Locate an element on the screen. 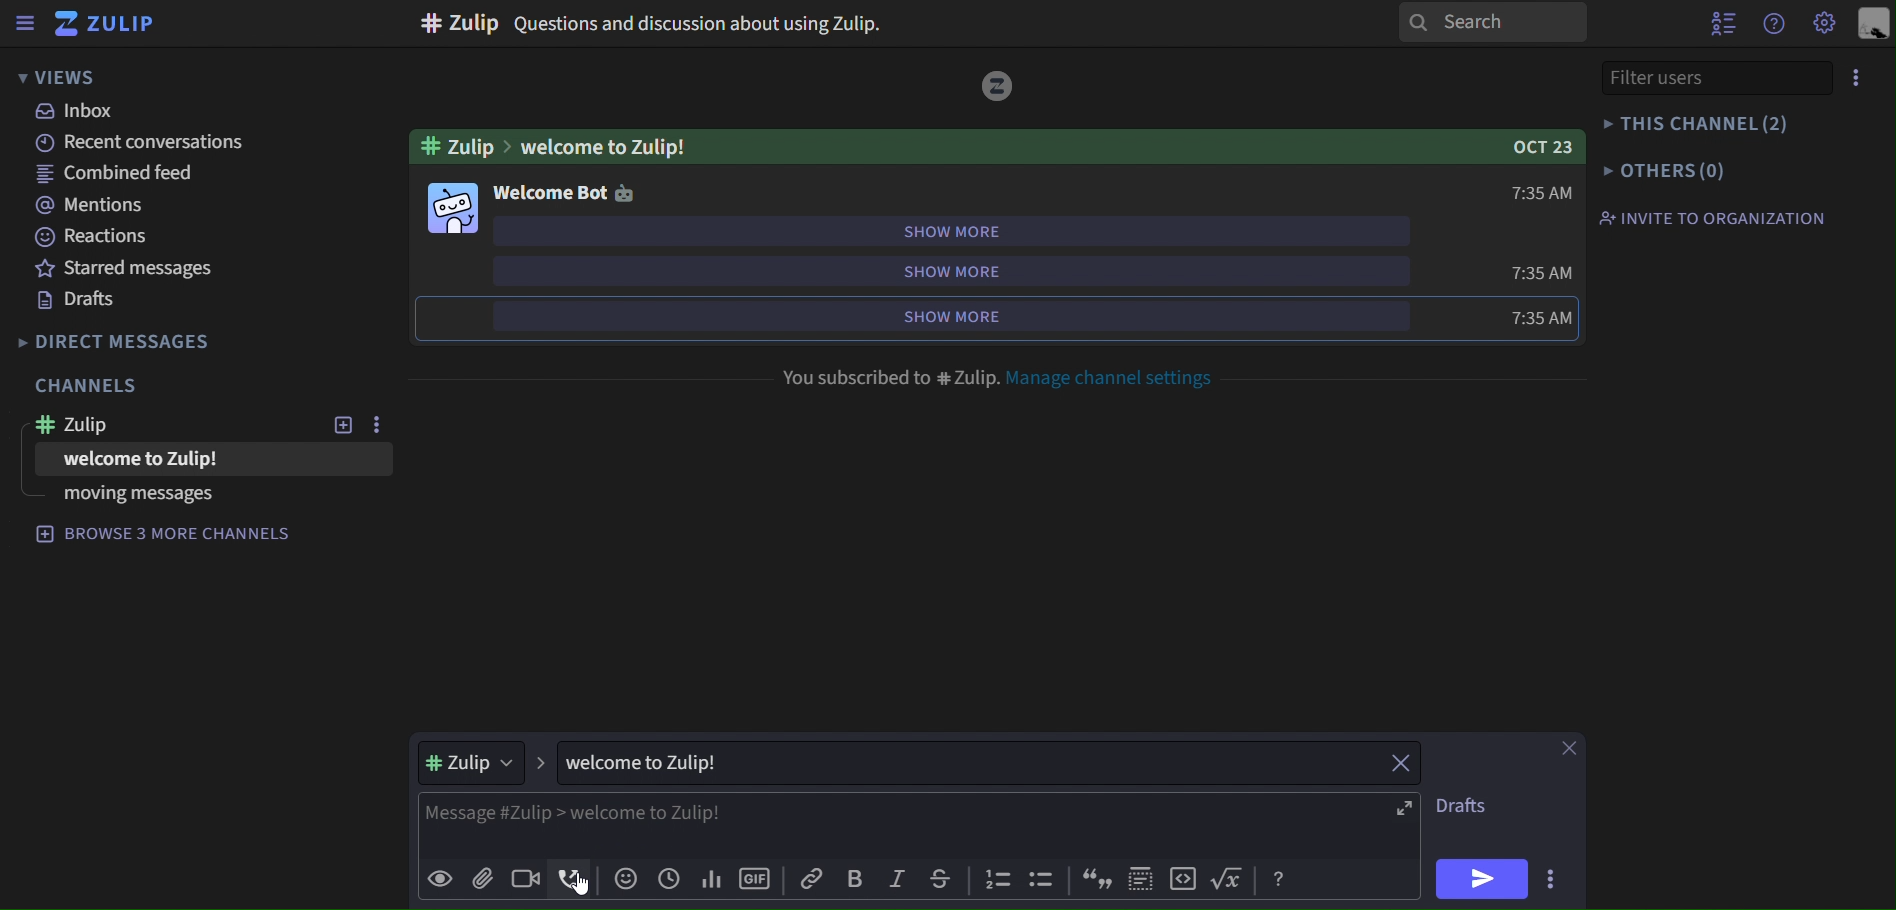  icon is located at coordinates (1000, 879).